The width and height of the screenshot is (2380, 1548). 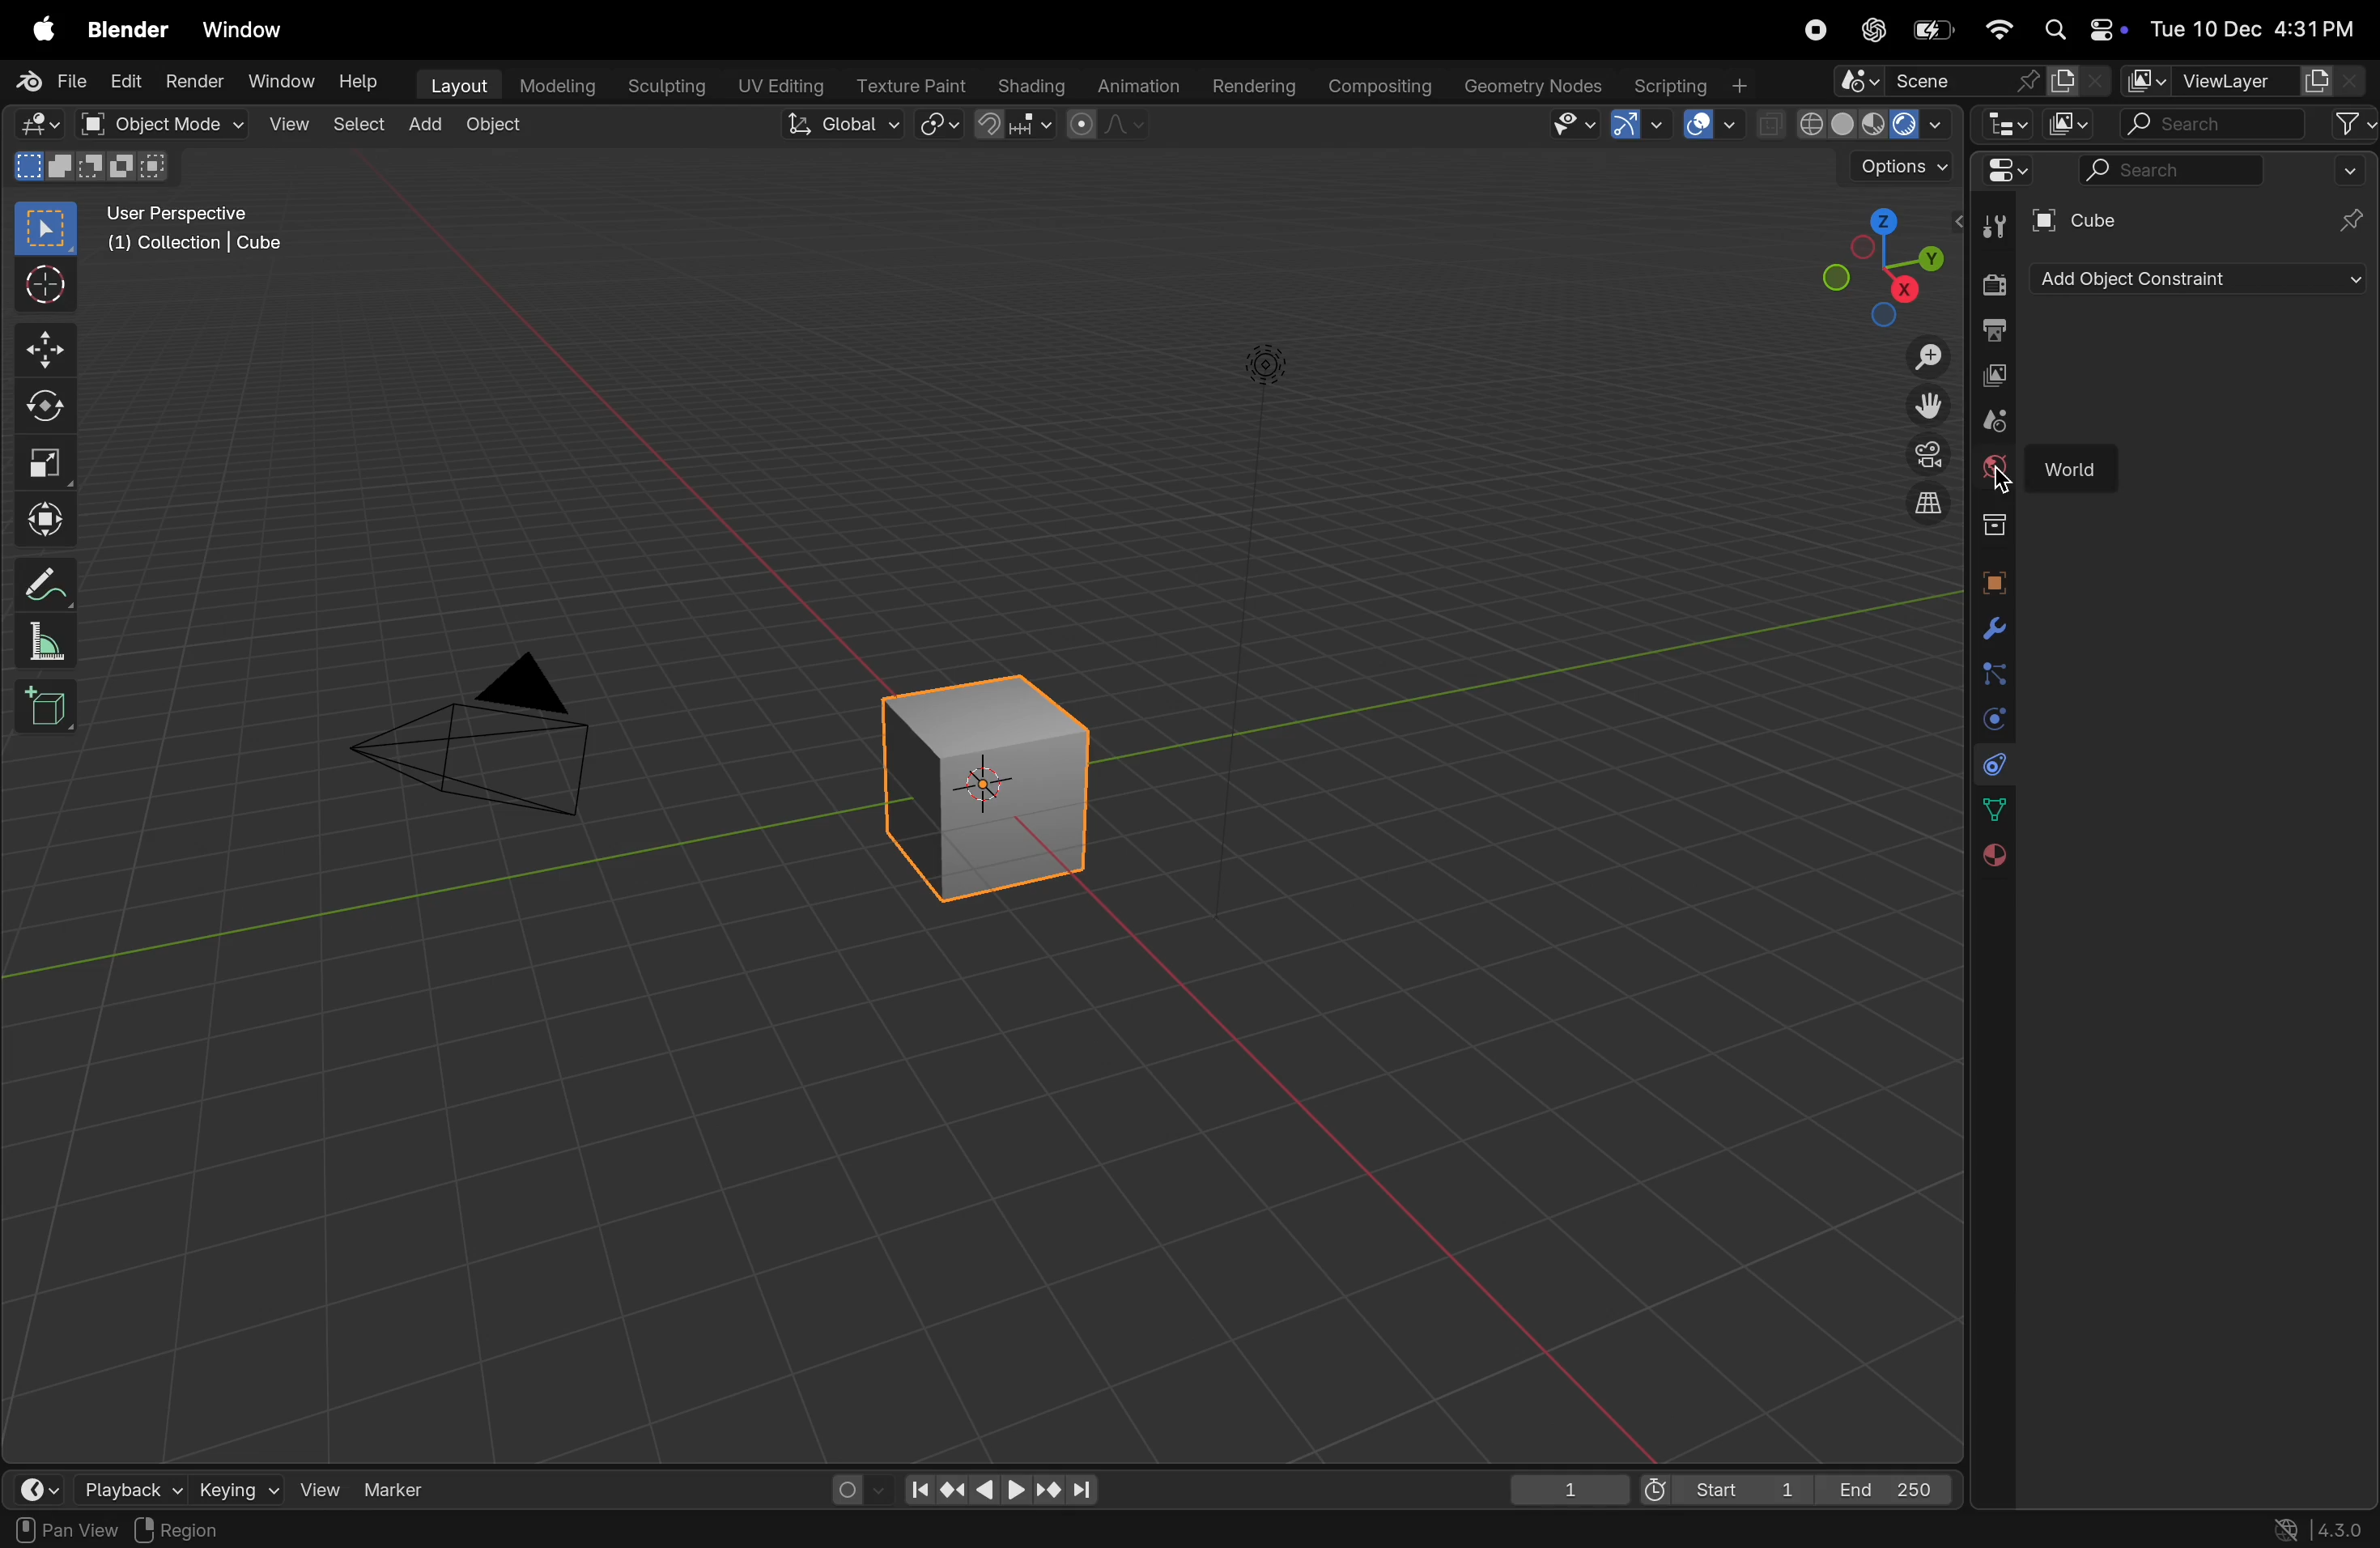 What do you see at coordinates (60, 1529) in the screenshot?
I see `pan view` at bounding box center [60, 1529].